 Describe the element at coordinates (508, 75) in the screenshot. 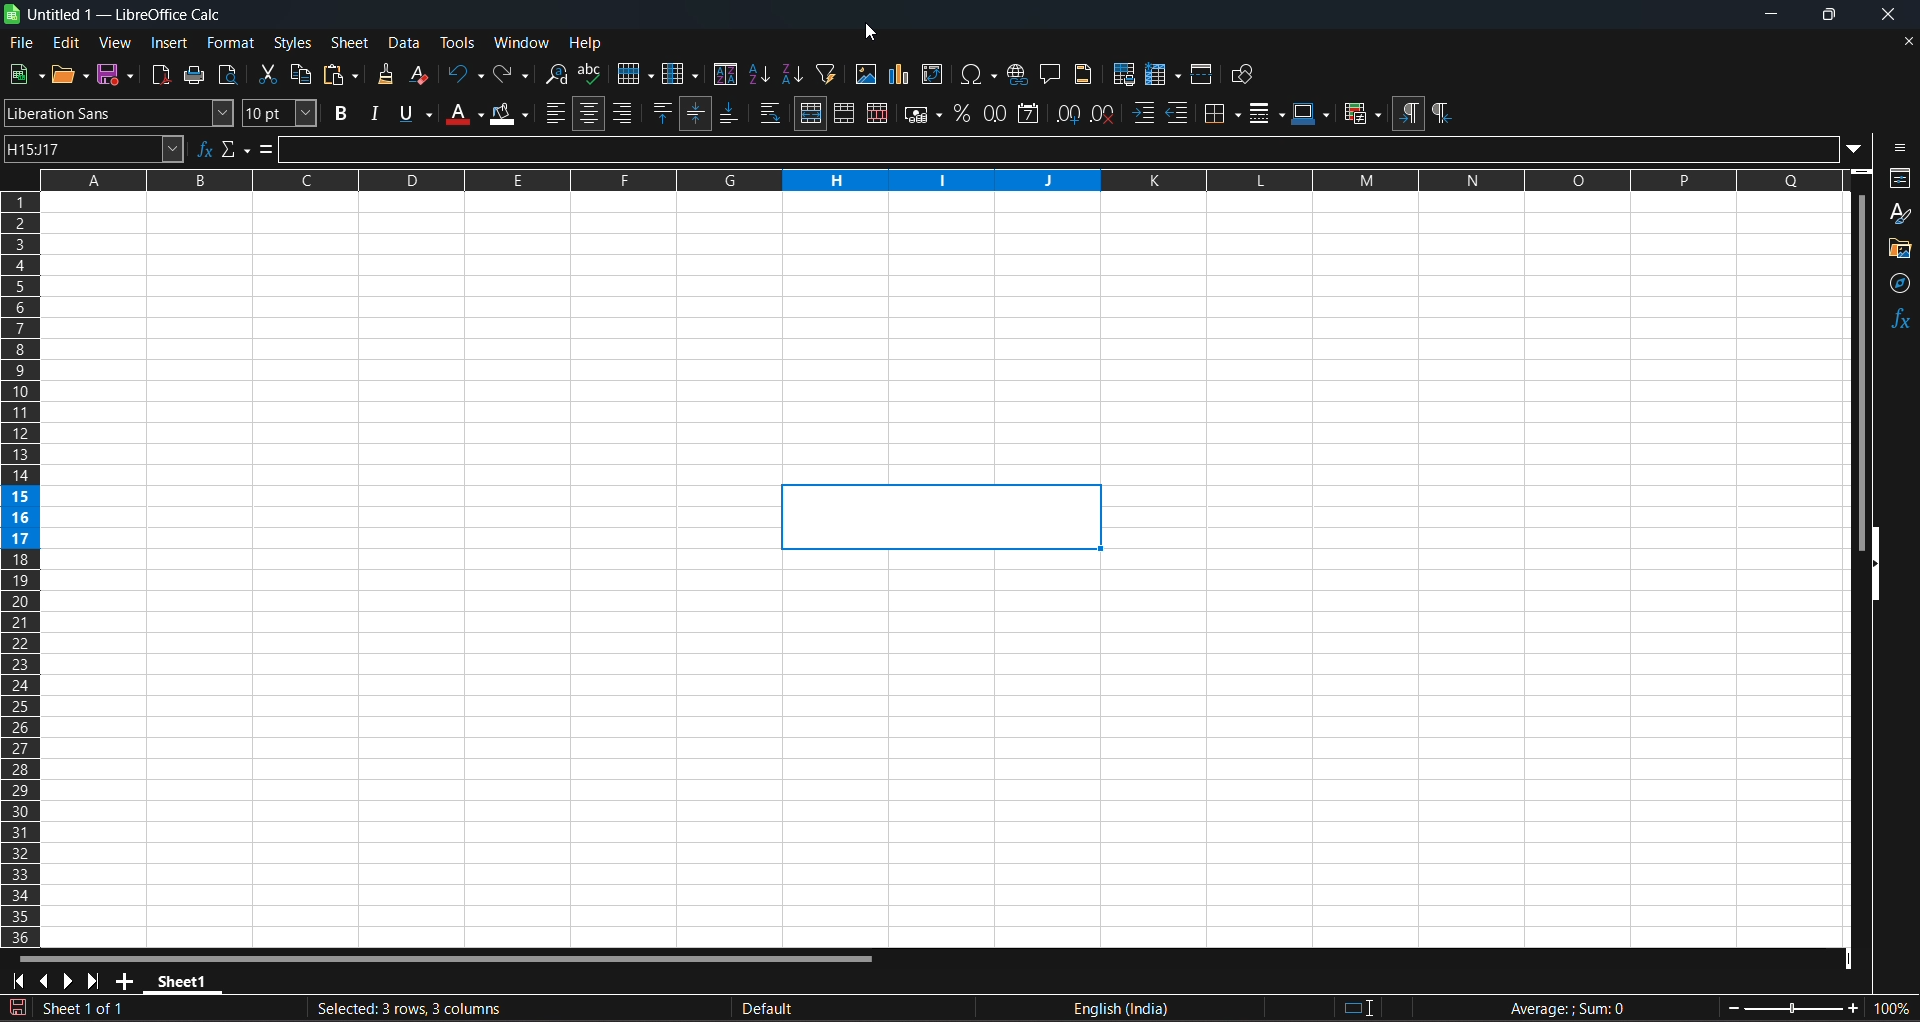

I see `redo` at that location.